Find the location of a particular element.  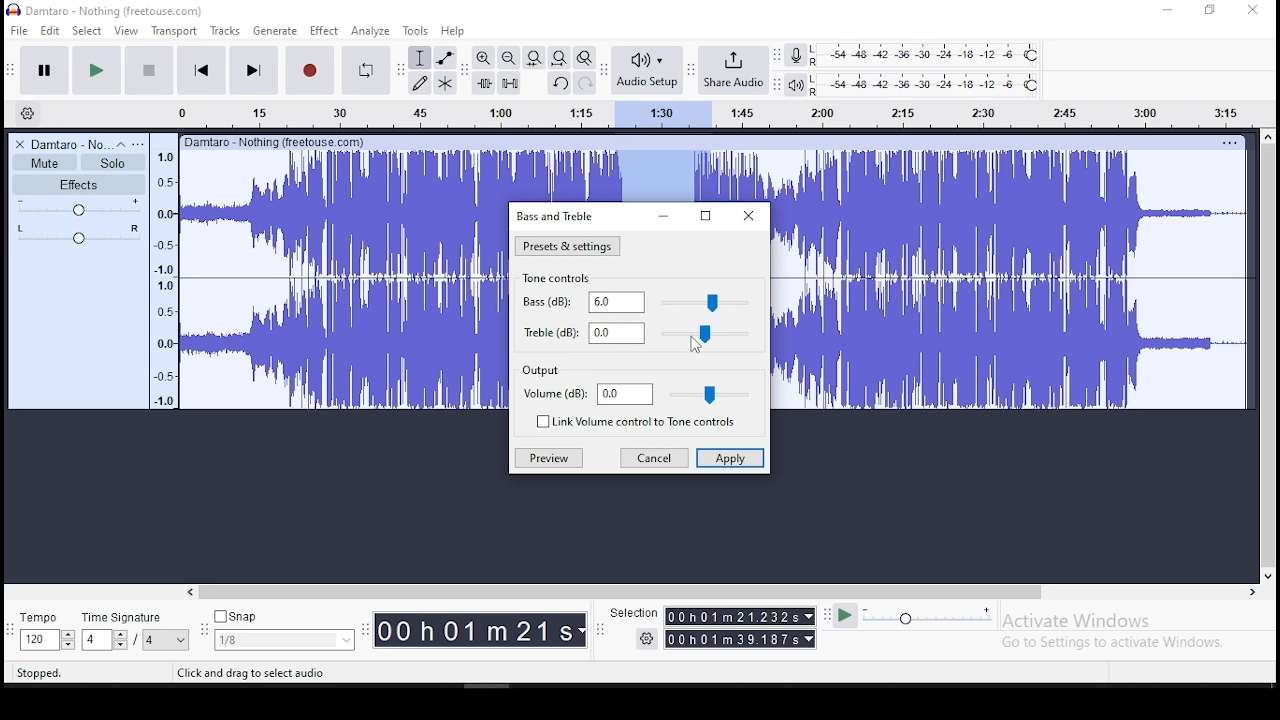

Go to Settings to activate Windows. is located at coordinates (1116, 642).